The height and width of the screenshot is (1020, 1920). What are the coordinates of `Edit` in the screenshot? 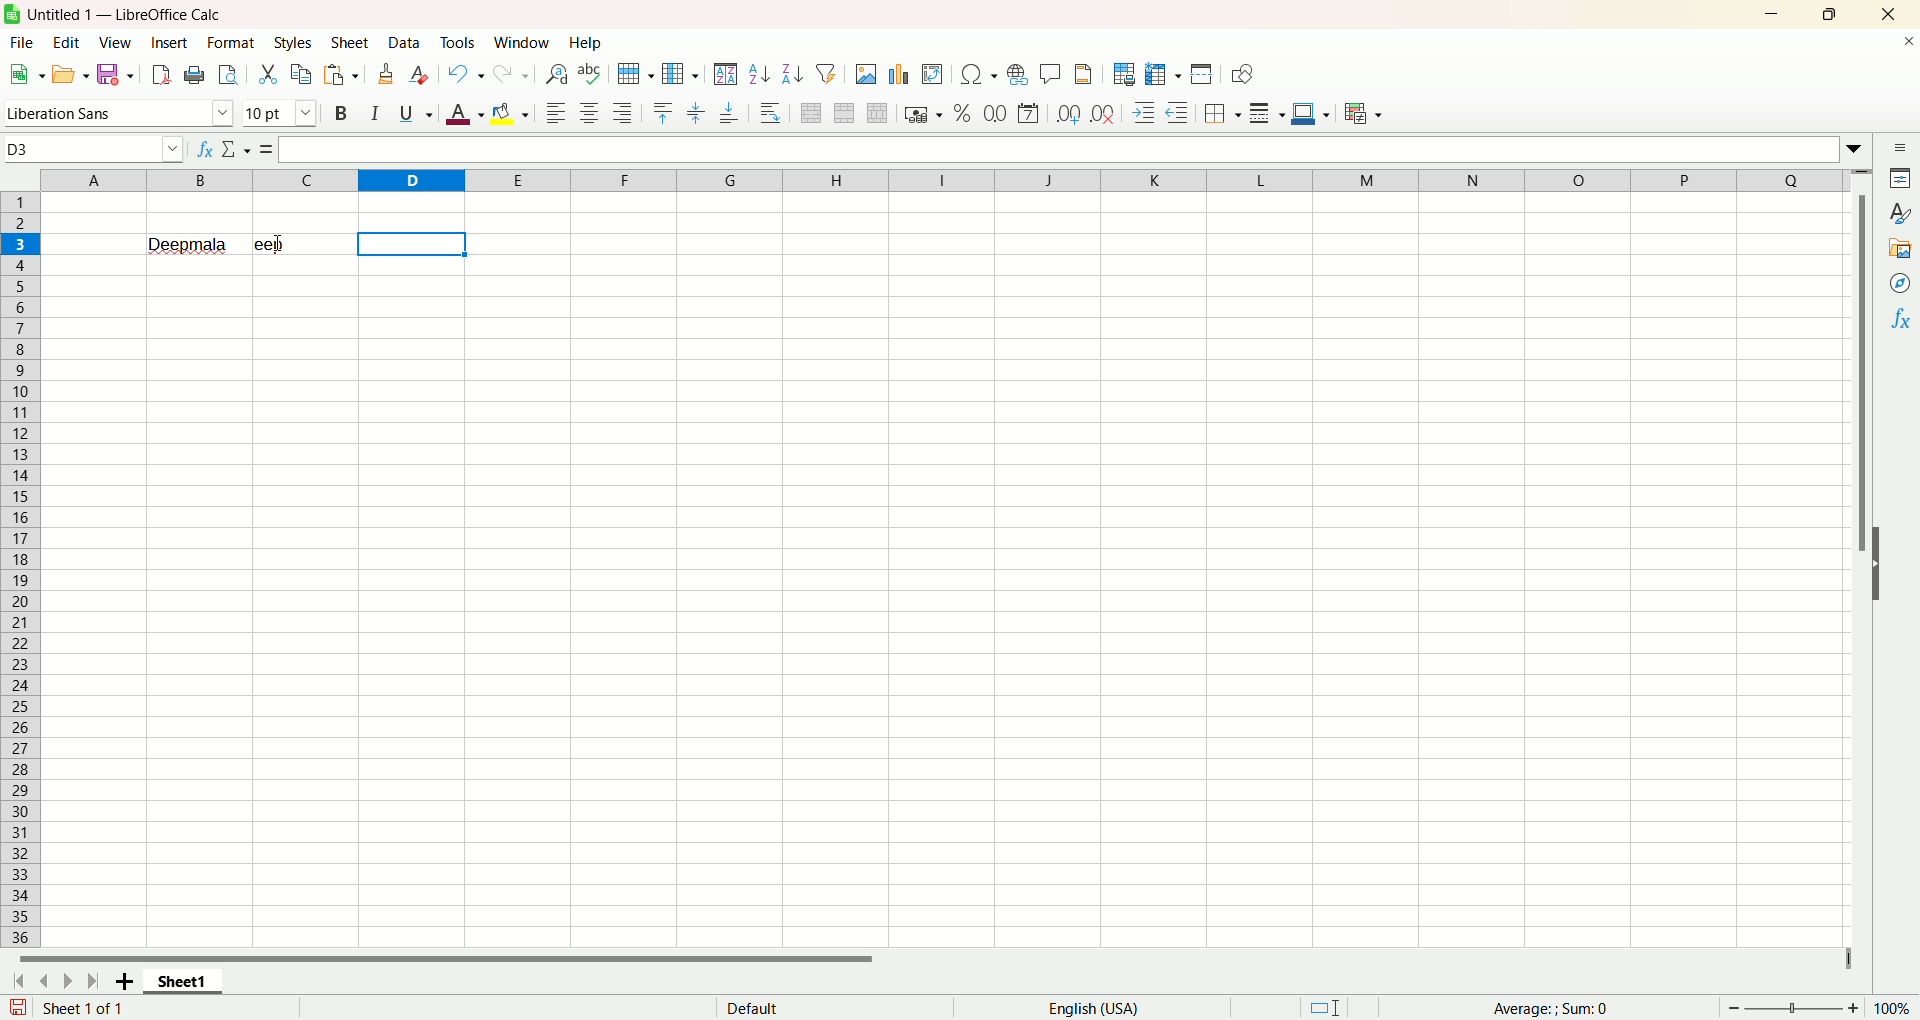 It's located at (71, 42).